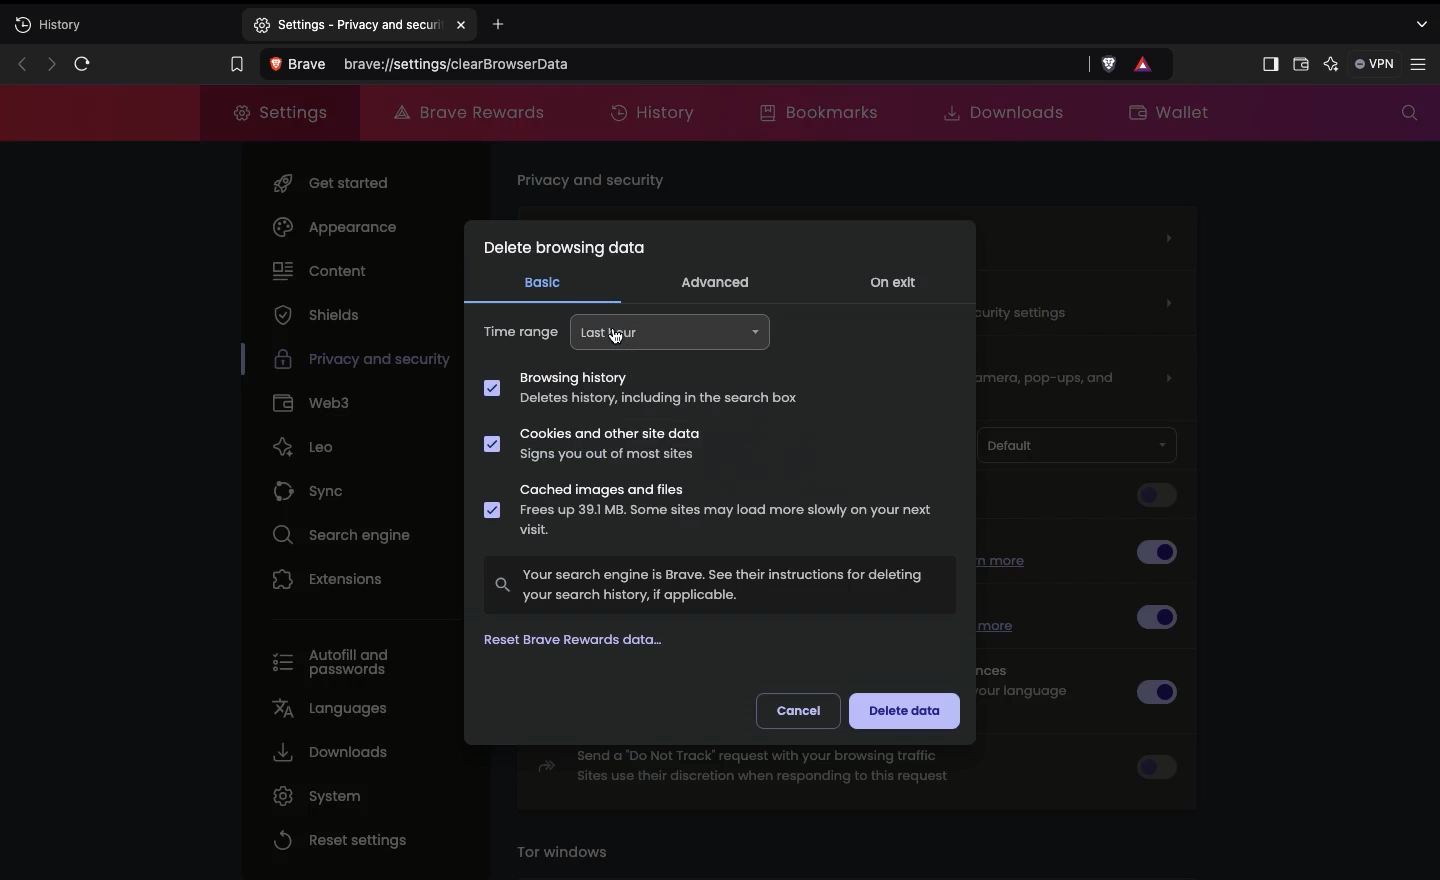 This screenshot has width=1440, height=880. What do you see at coordinates (712, 513) in the screenshot?
I see `Cached images and files
Frees up 39.1 MB. Some sites may load more slowly on your next
visit.` at bounding box center [712, 513].